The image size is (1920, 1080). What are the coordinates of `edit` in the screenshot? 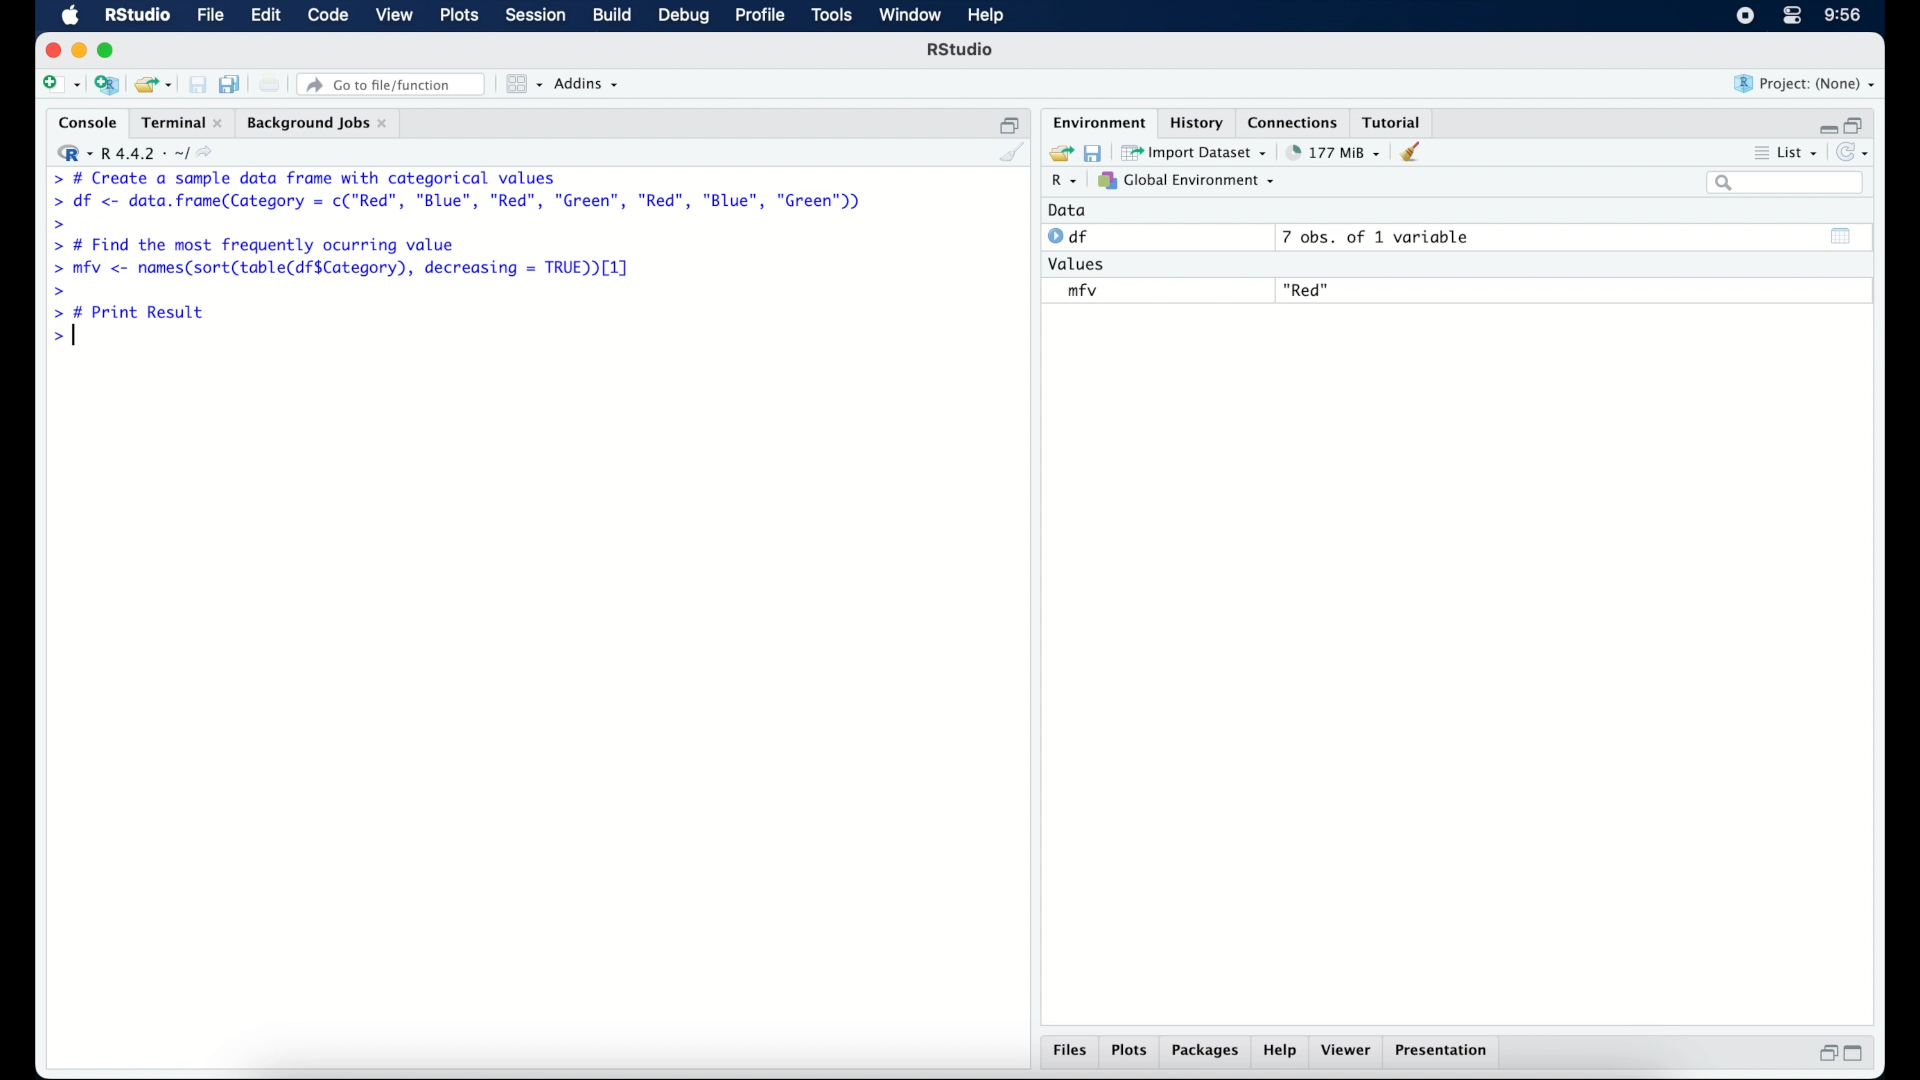 It's located at (266, 16).